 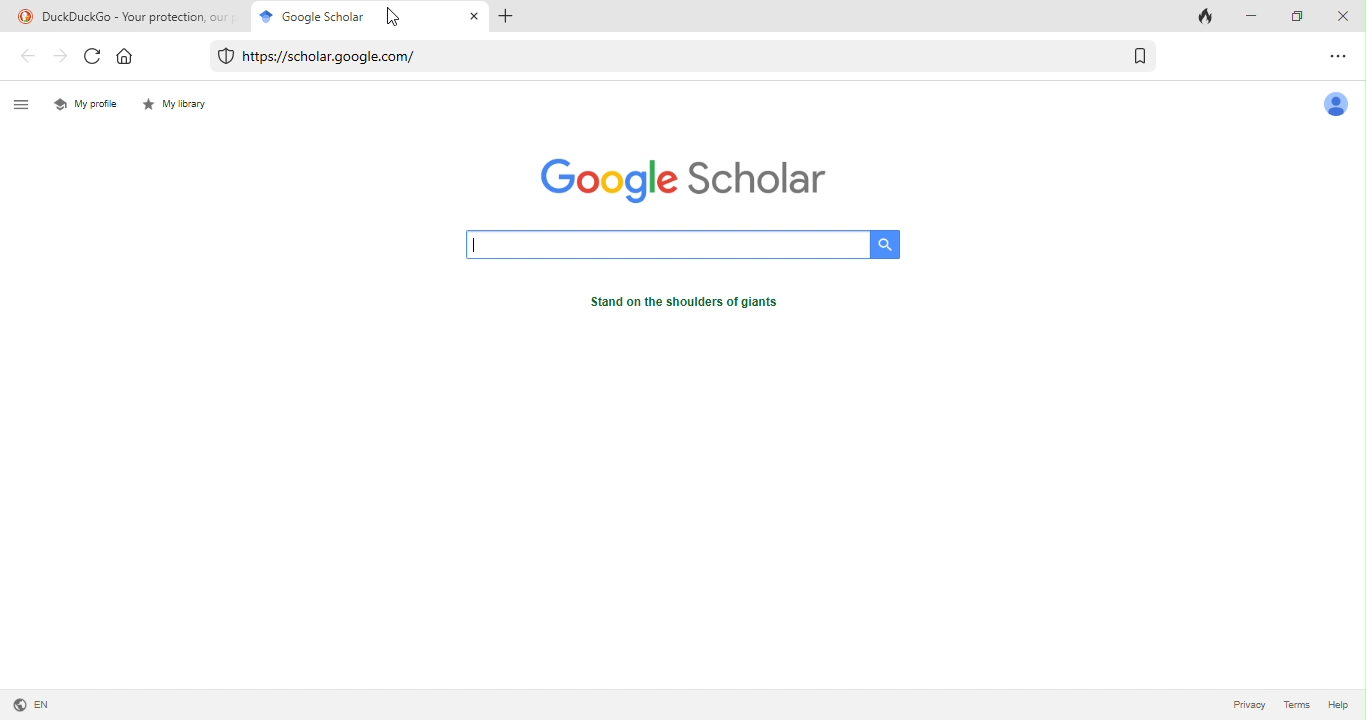 What do you see at coordinates (391, 17) in the screenshot?
I see `cursor movement` at bounding box center [391, 17].